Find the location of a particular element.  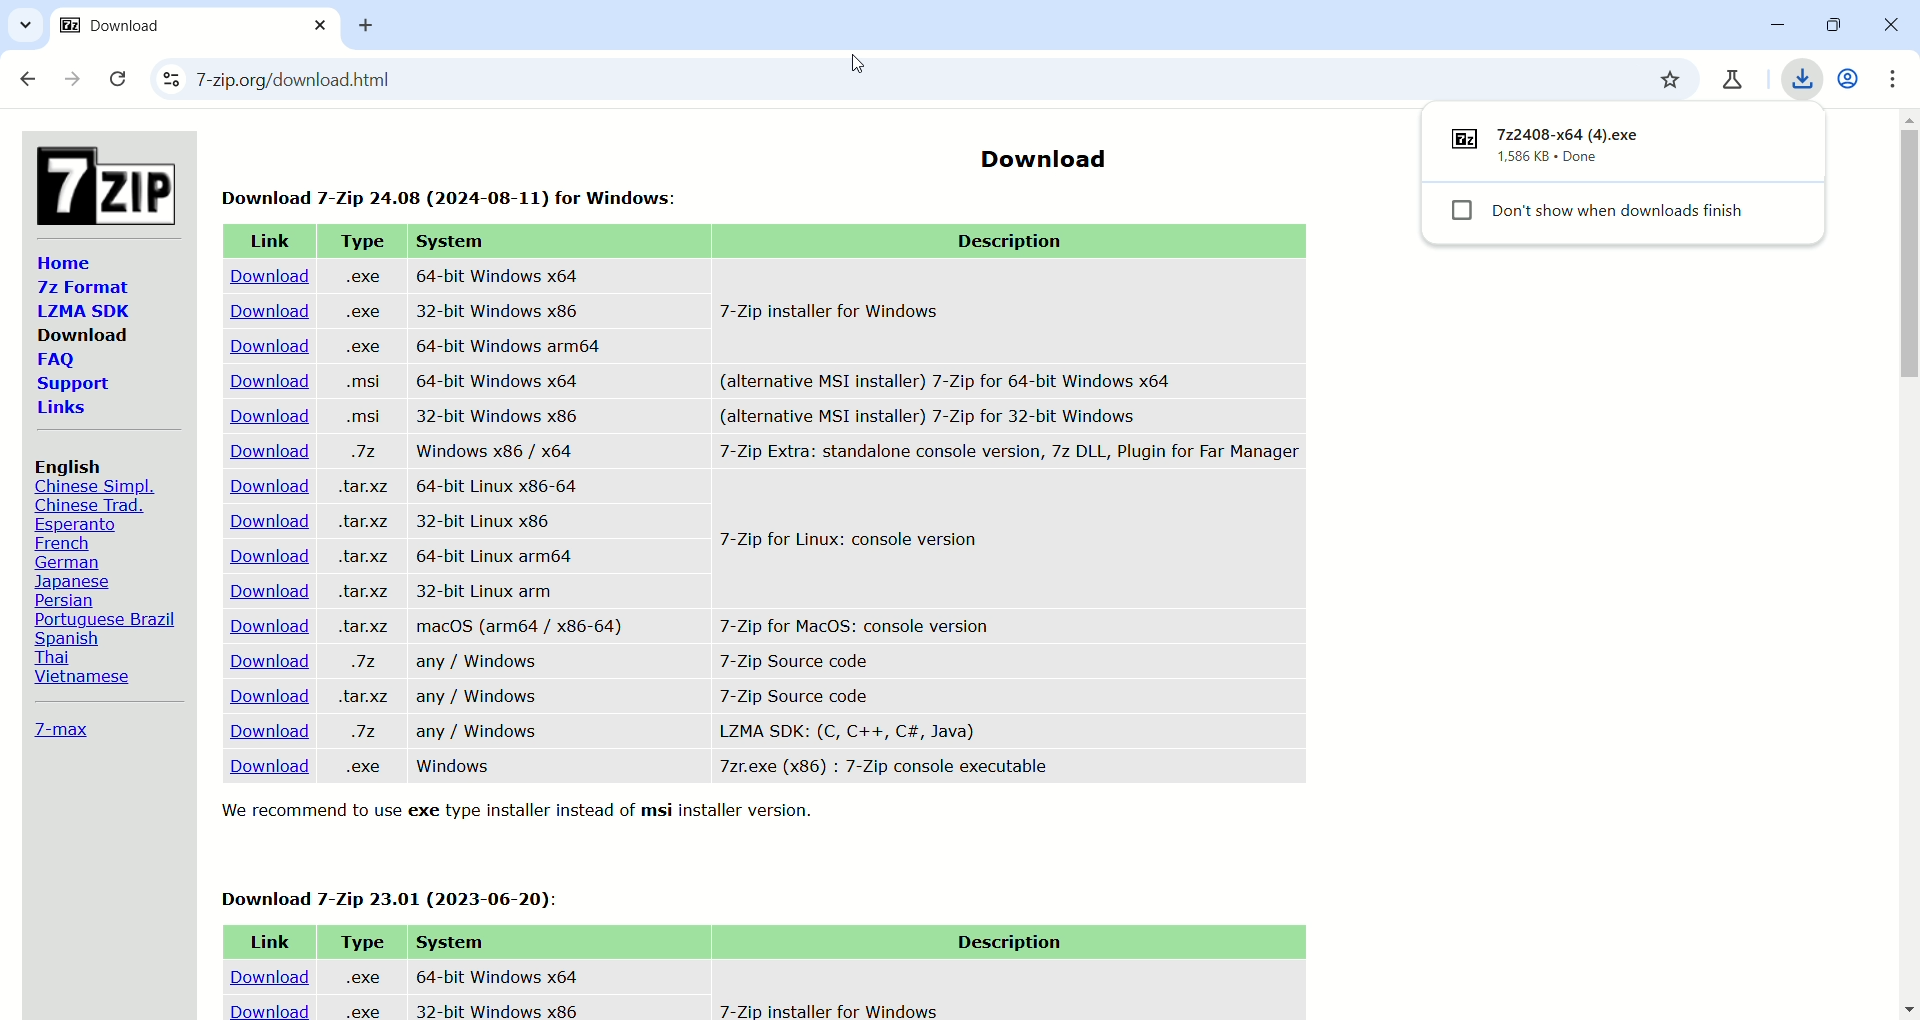

64-bit Windows x64 is located at coordinates (497, 380).